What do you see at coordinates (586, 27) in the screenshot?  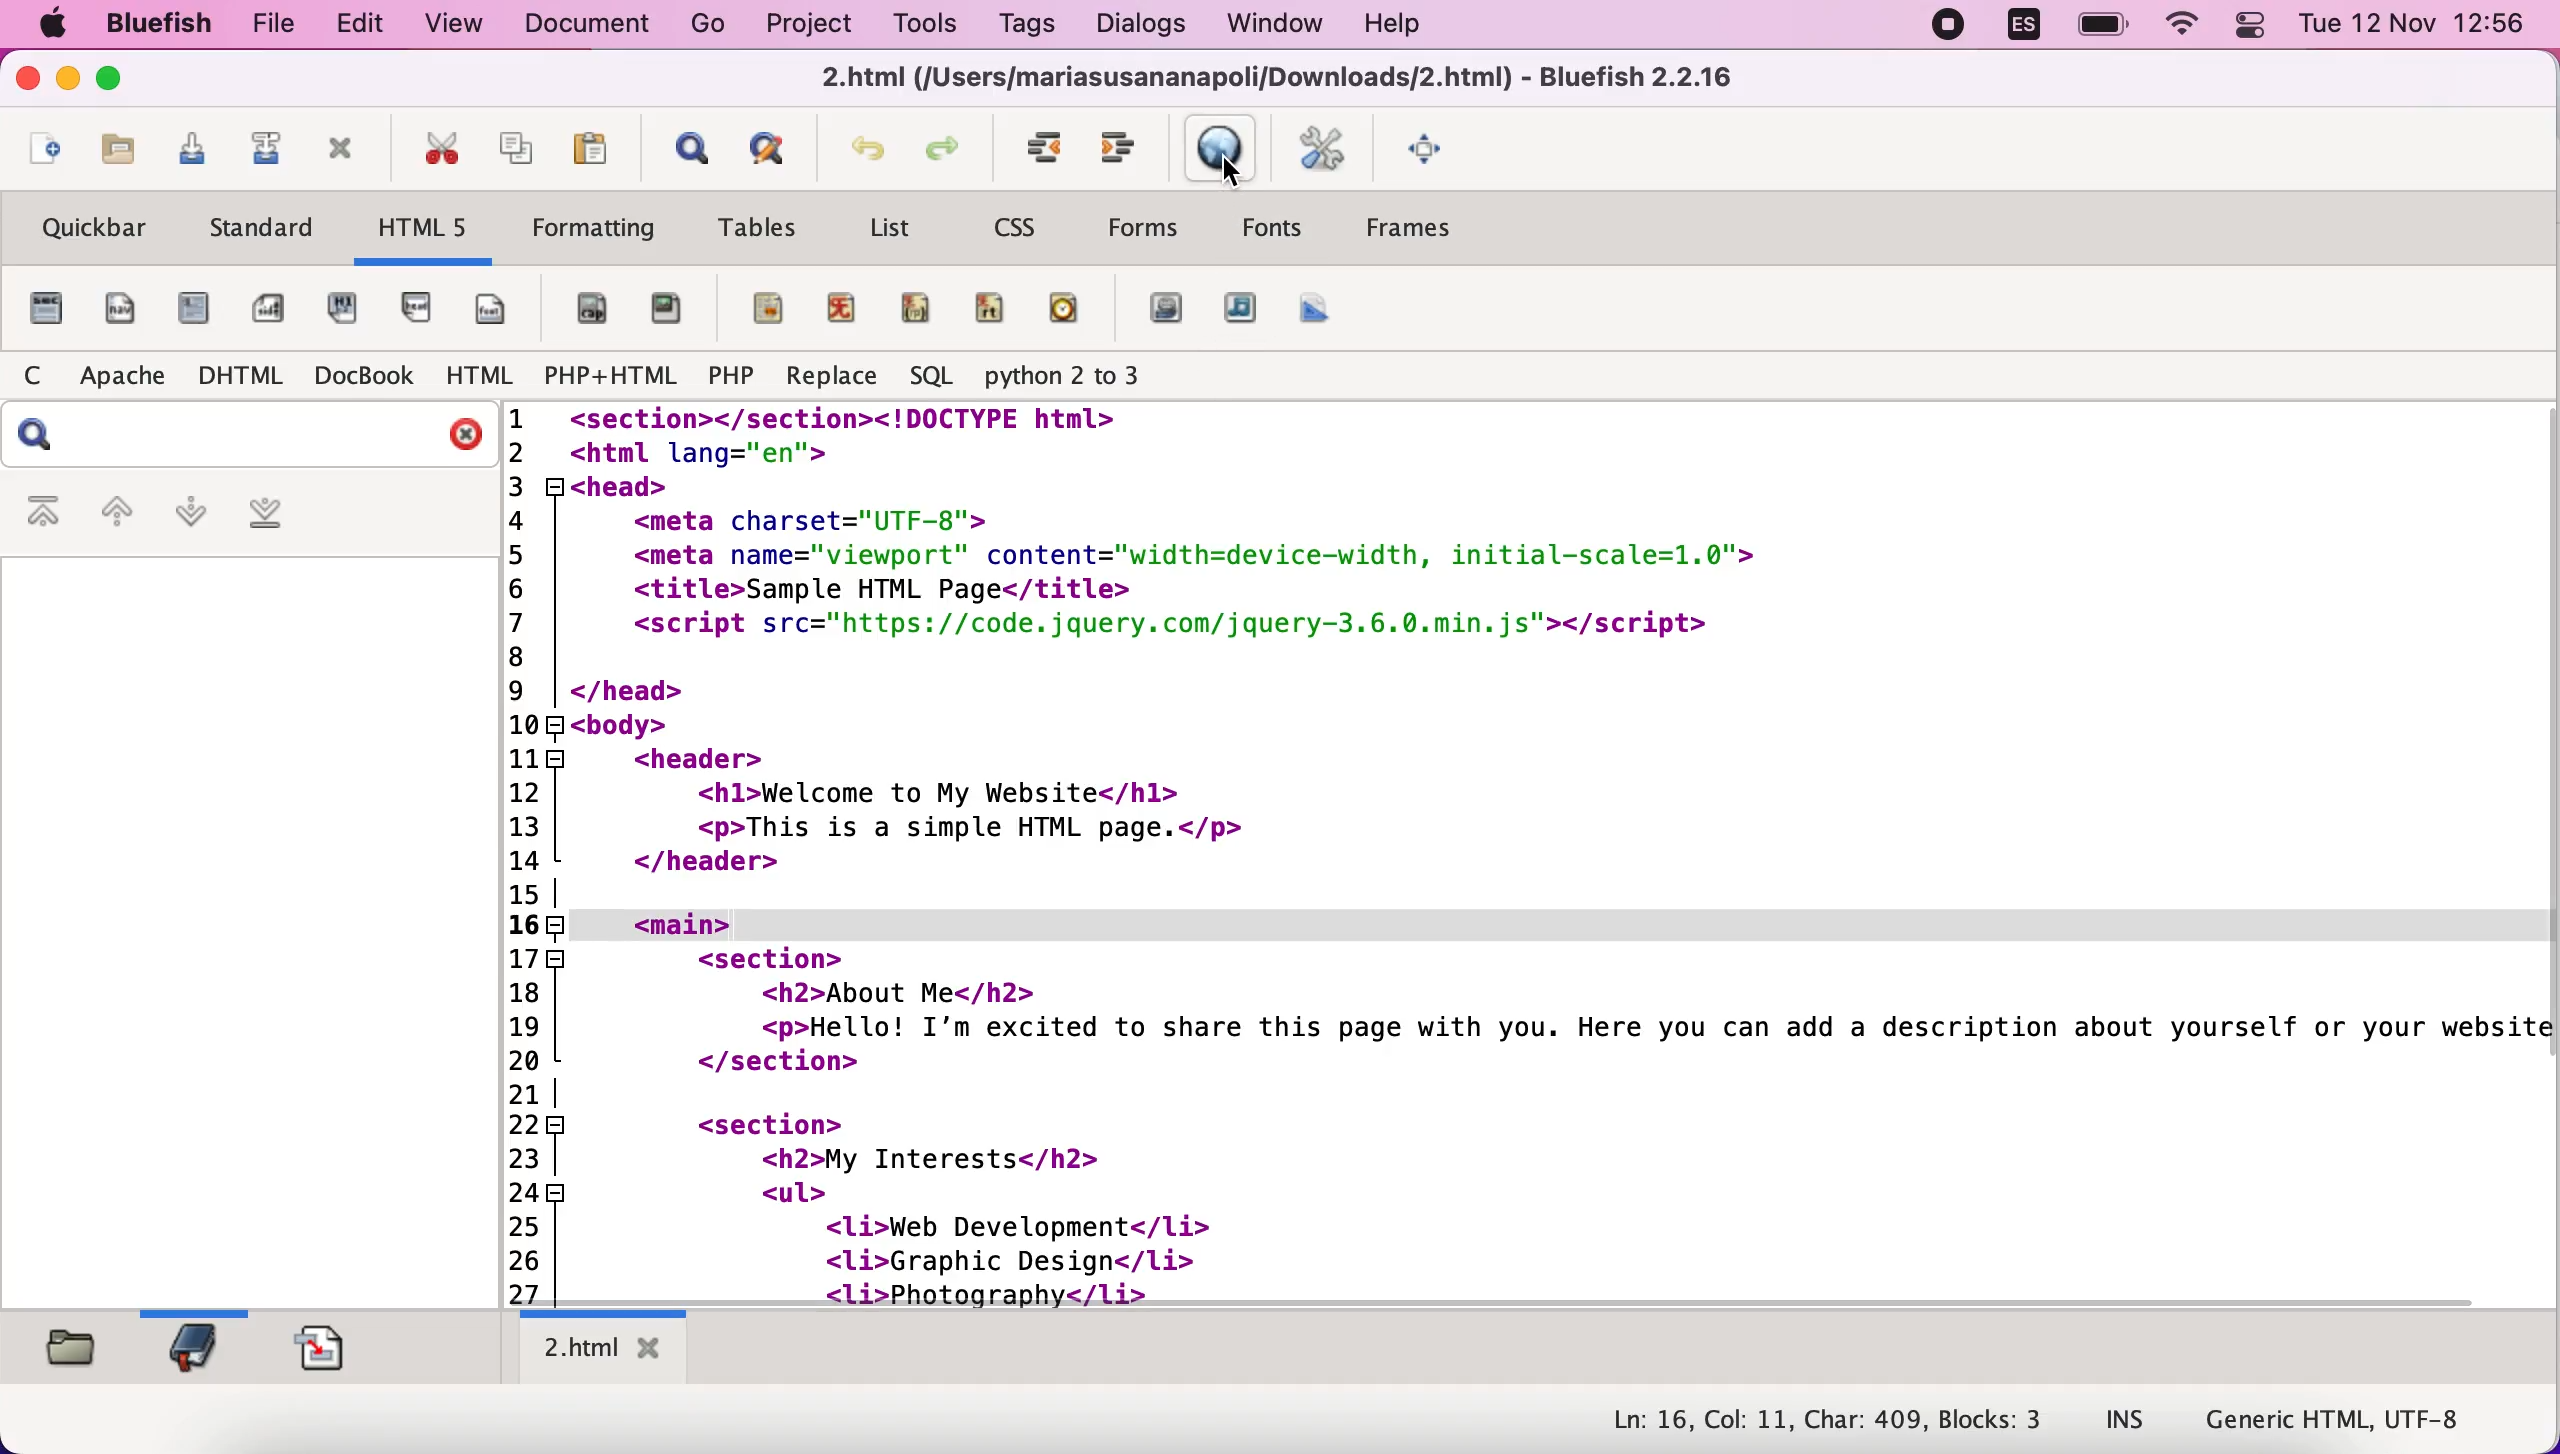 I see `document` at bounding box center [586, 27].